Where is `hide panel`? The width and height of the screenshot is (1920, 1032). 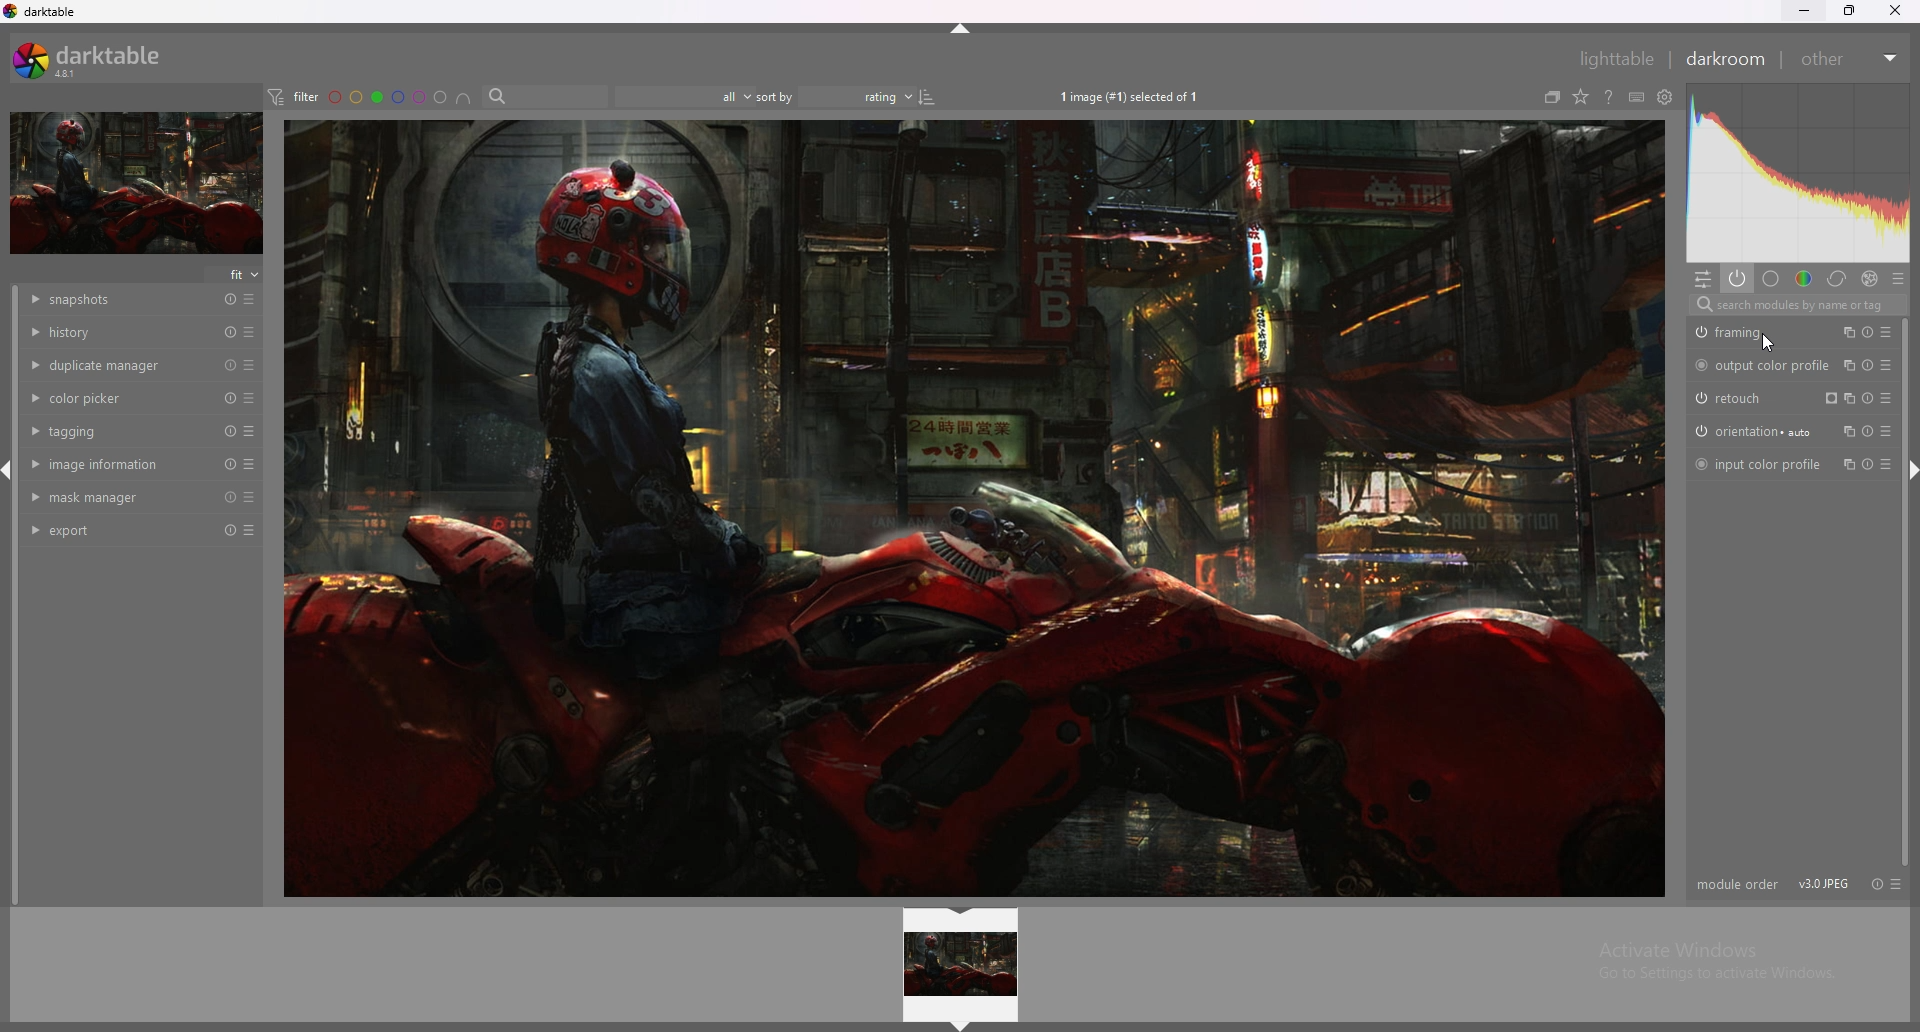 hide panel is located at coordinates (967, 29).